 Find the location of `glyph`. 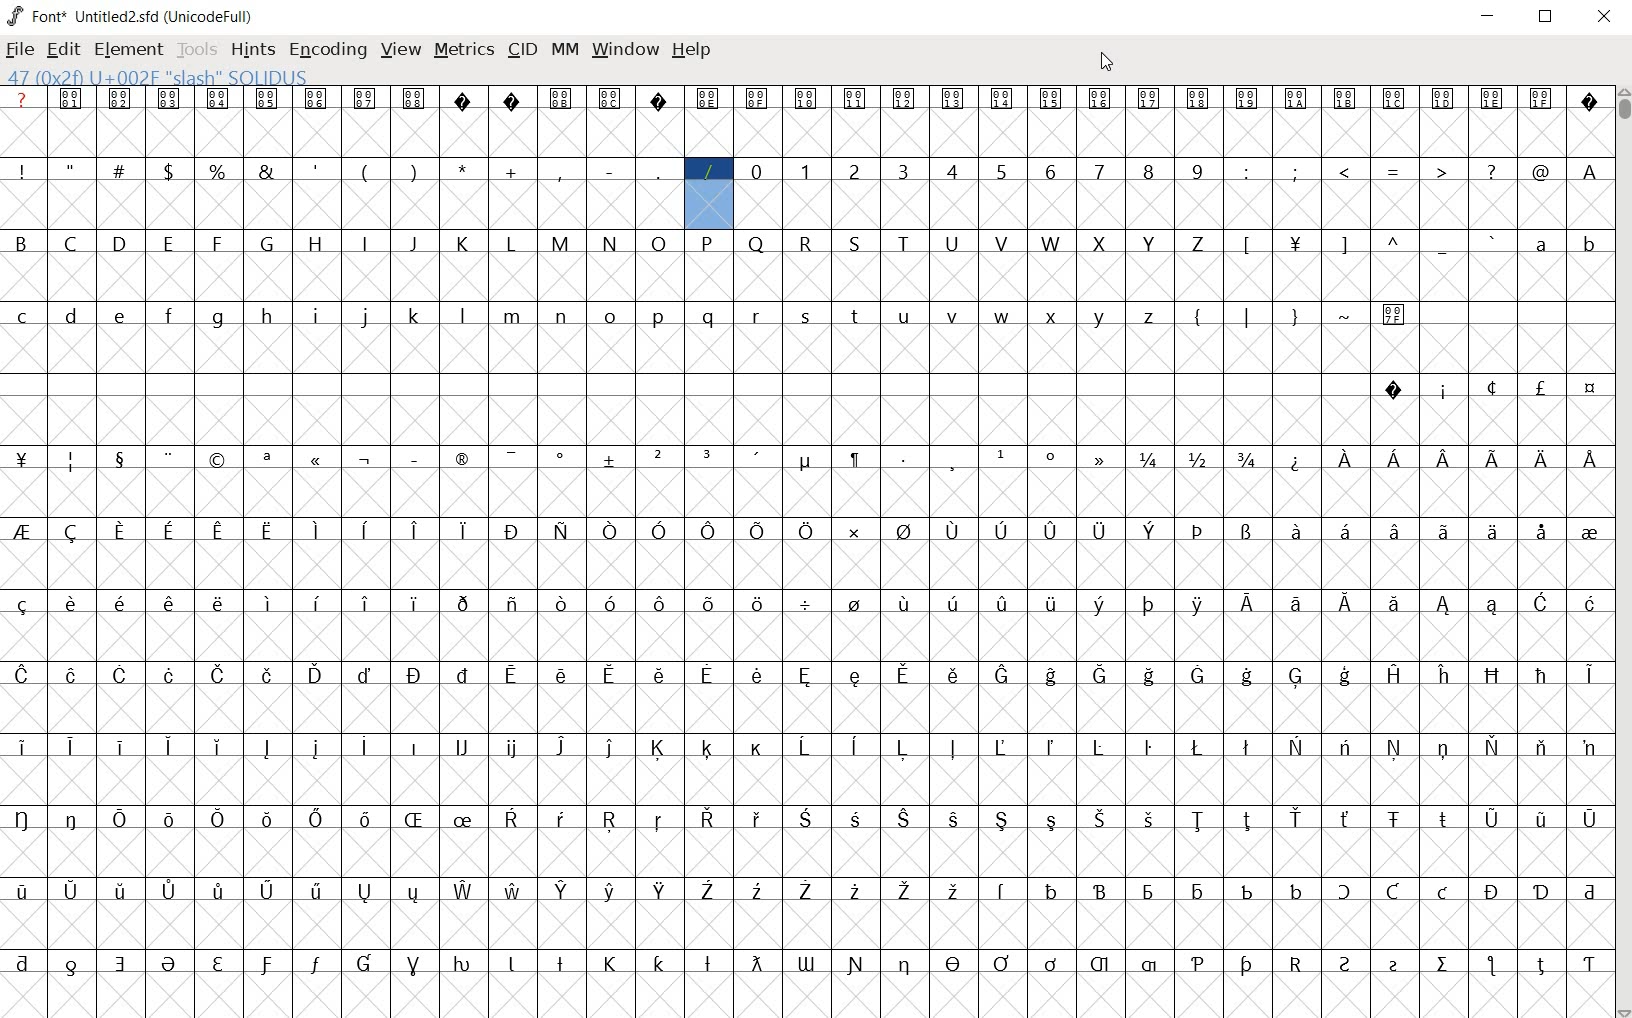

glyph is located at coordinates (757, 457).